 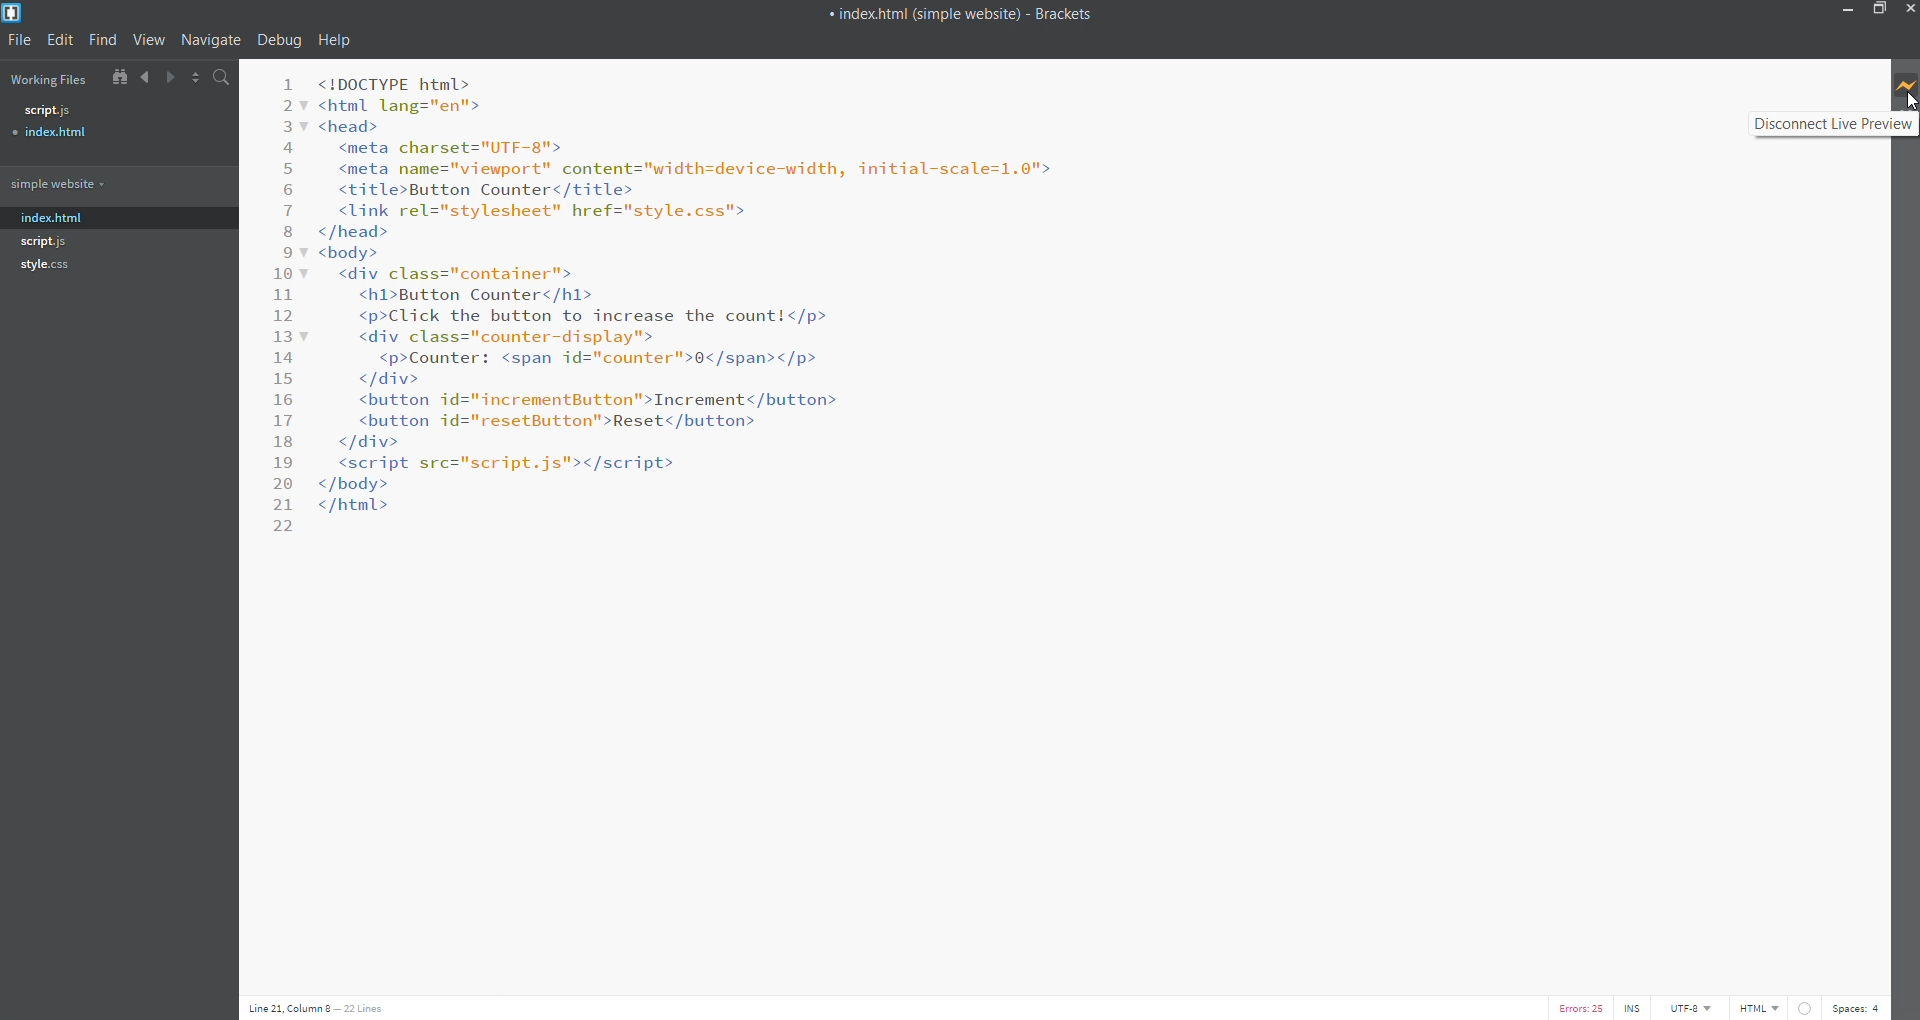 I want to click on script. js, so click(x=44, y=241).